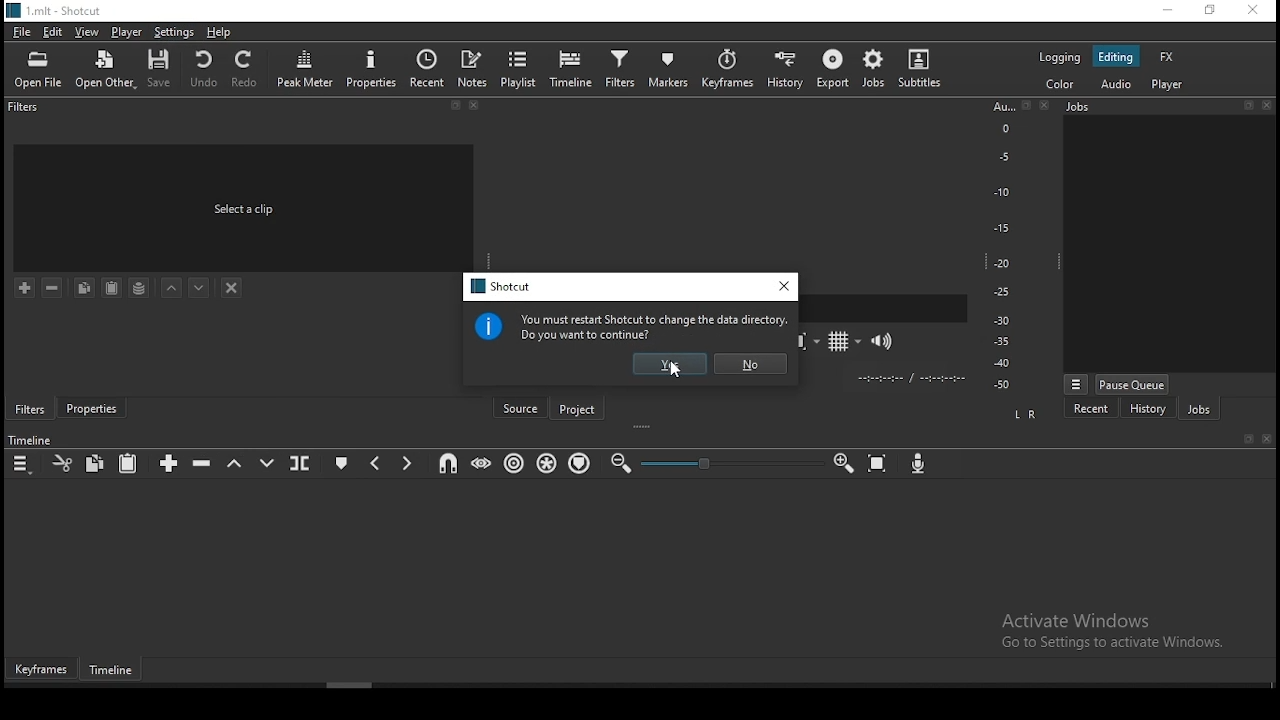  Describe the element at coordinates (233, 287) in the screenshot. I see `deselect the filter` at that location.